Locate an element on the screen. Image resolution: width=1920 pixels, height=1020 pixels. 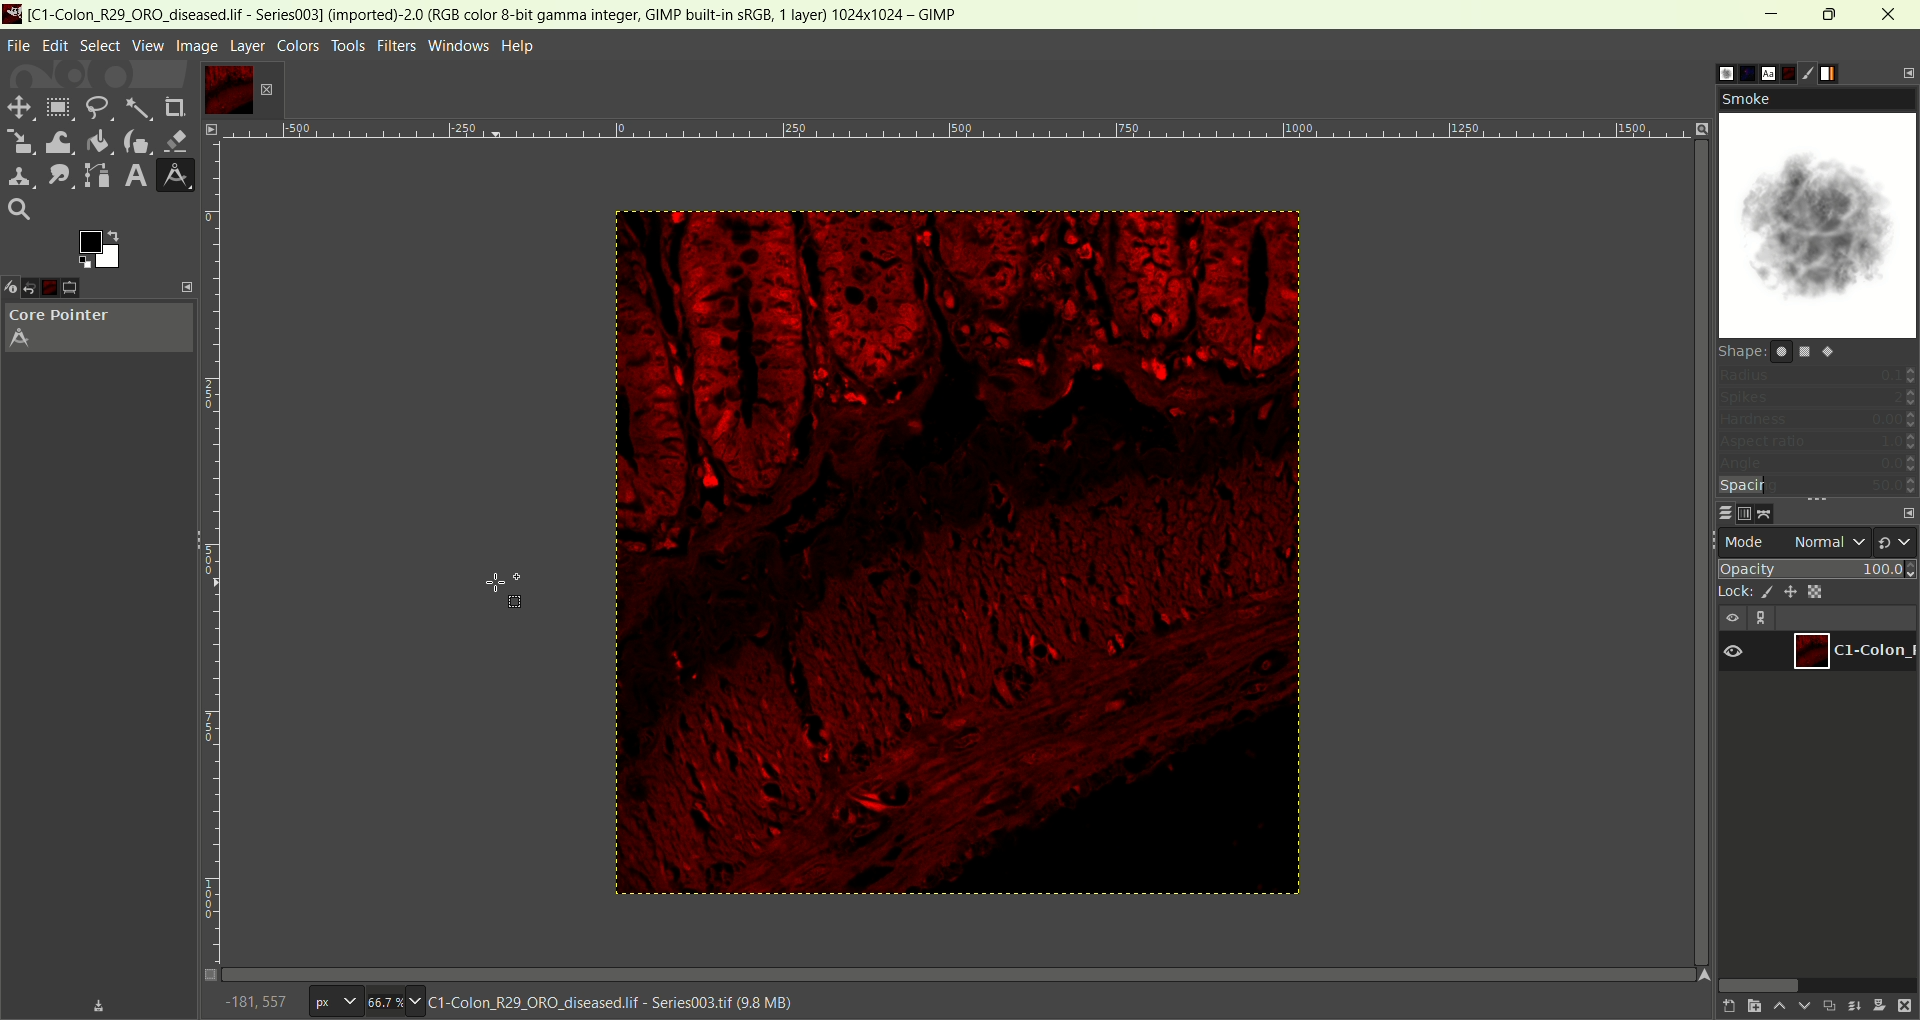
image title is located at coordinates (613, 1002).